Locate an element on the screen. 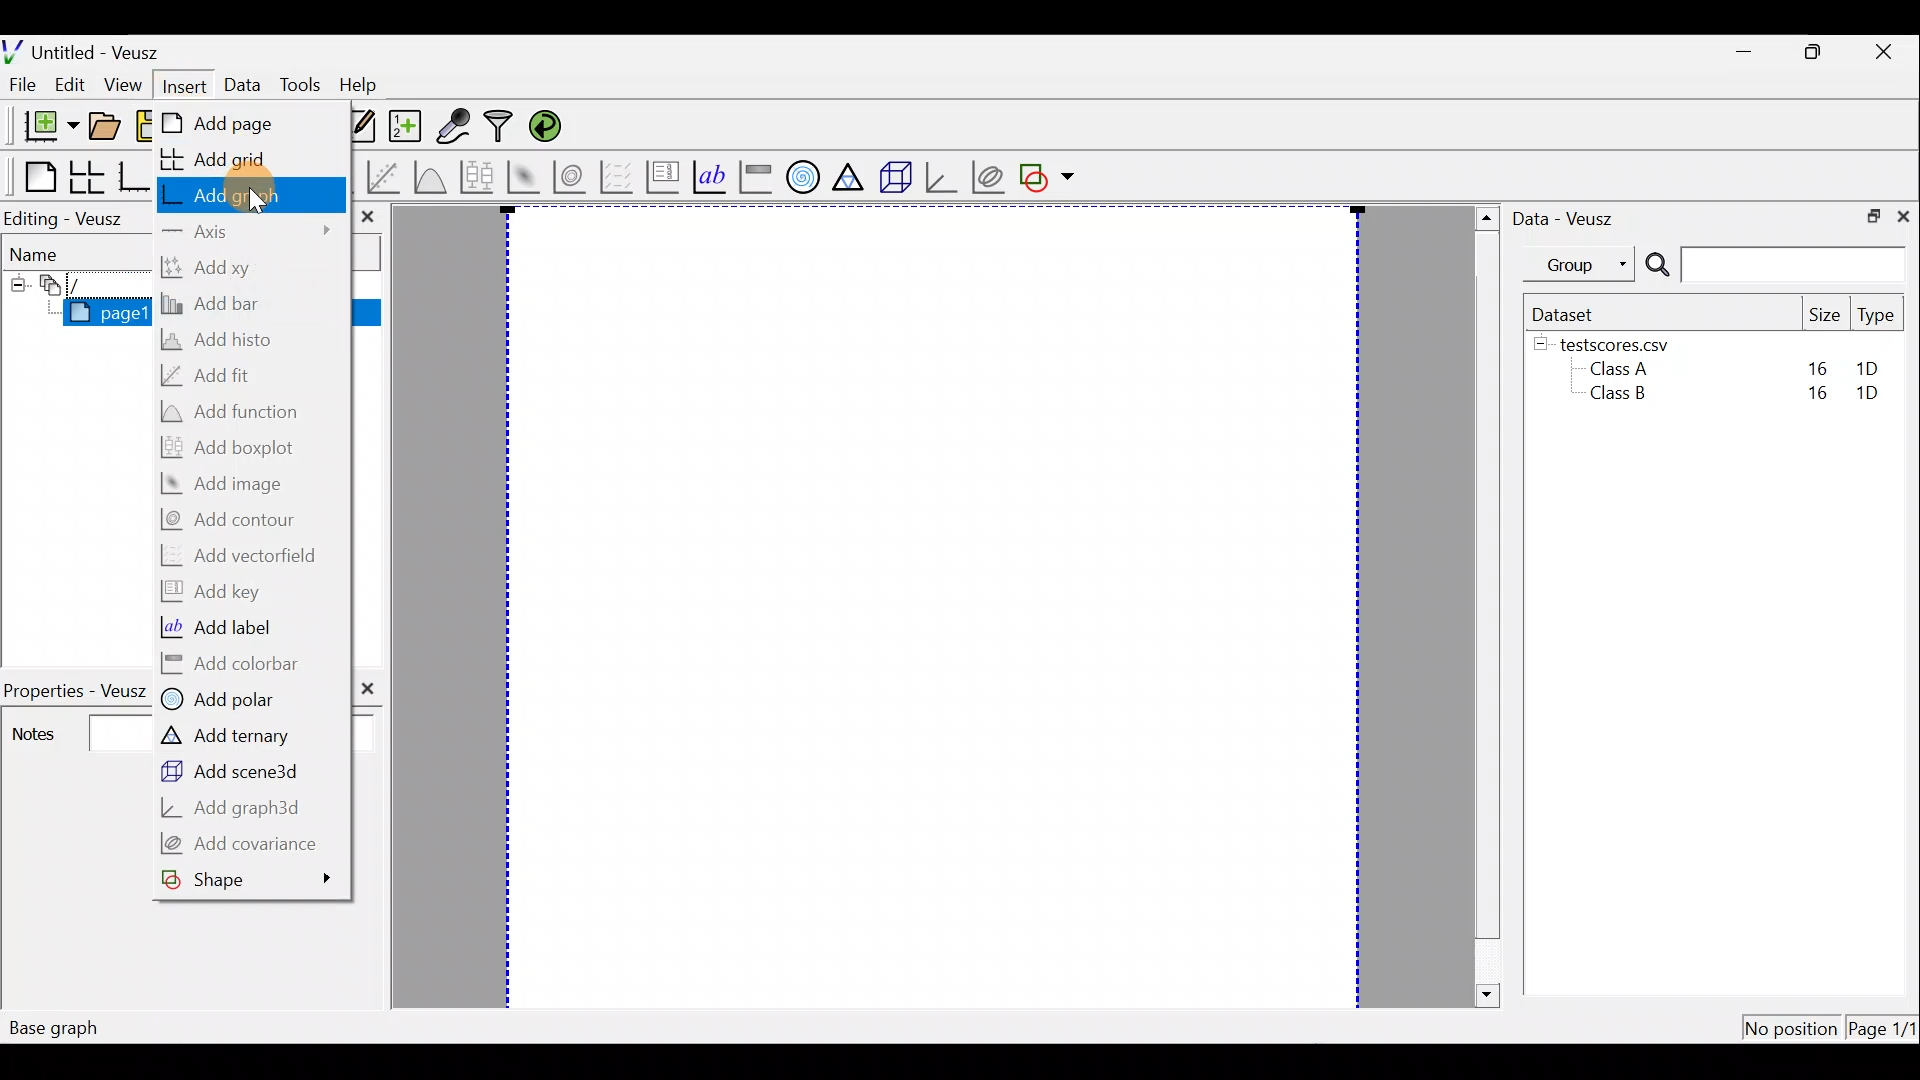 The width and height of the screenshot is (1920, 1080). Blank page is located at coordinates (31, 174).